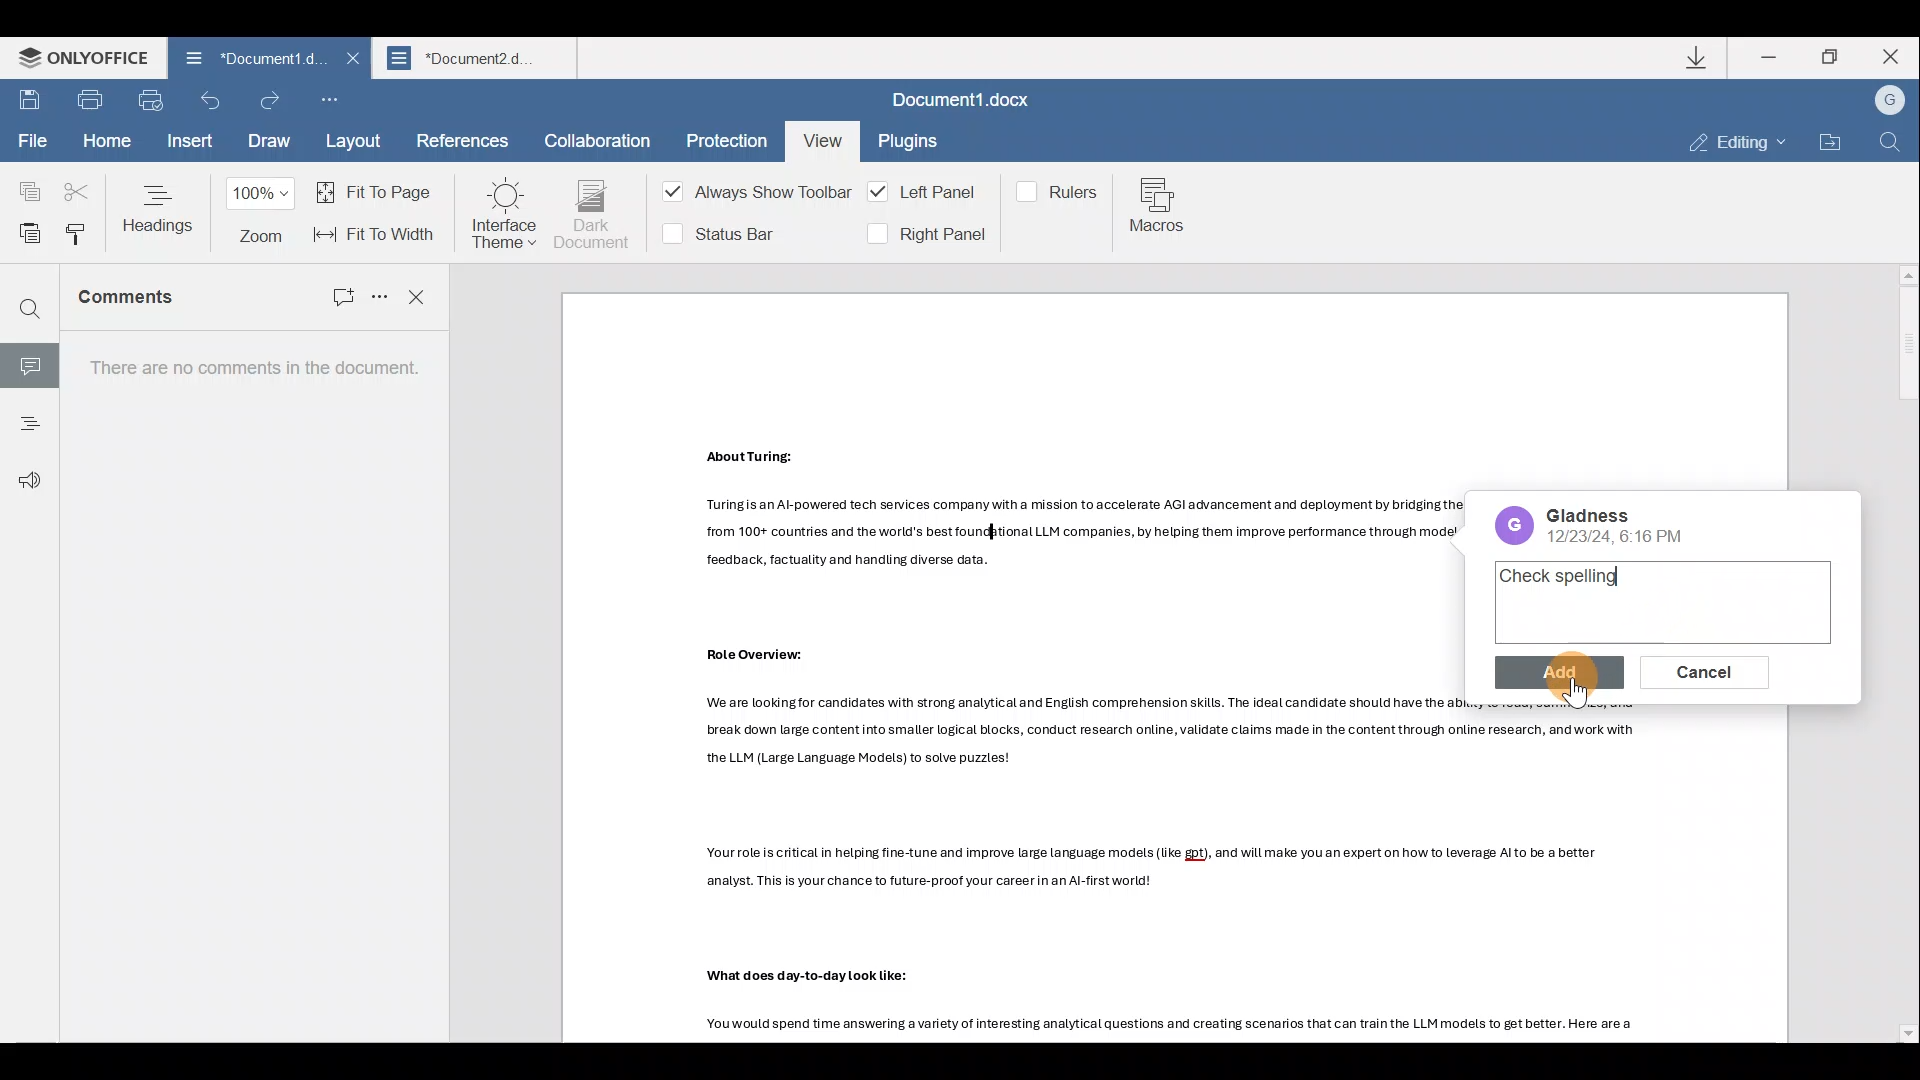  I want to click on ONLYOFFICE, so click(78, 59).